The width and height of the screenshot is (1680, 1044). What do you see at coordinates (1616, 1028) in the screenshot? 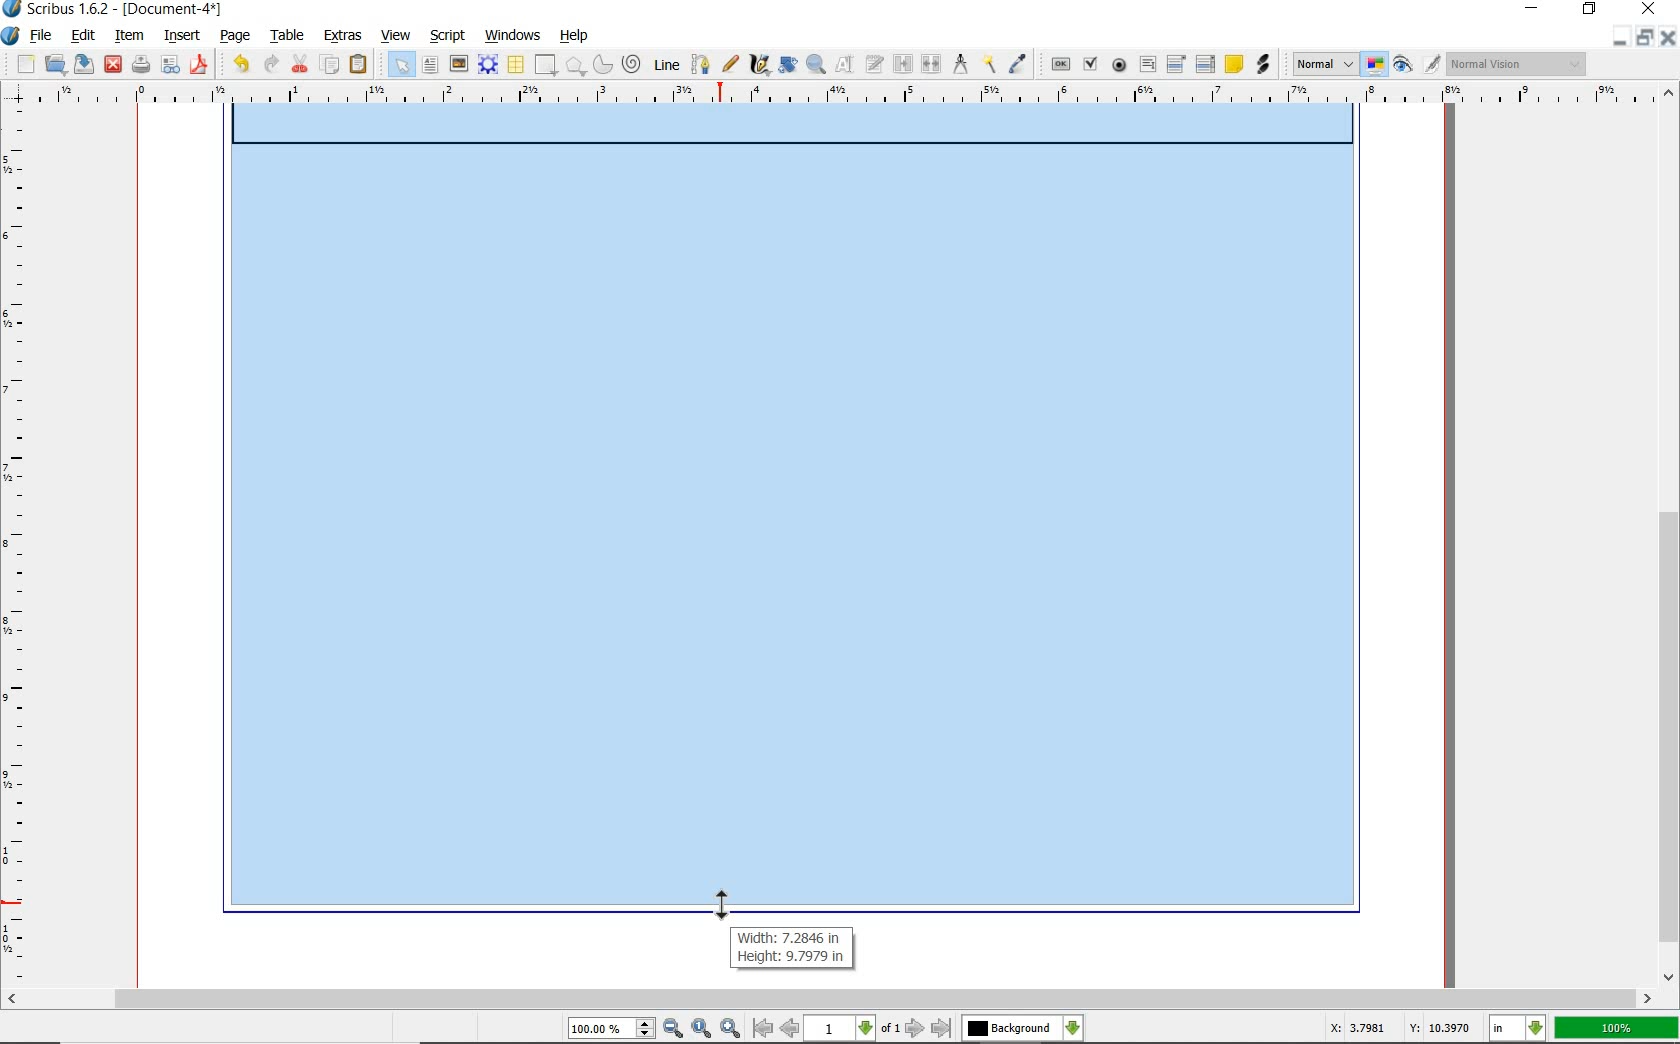
I see `100%` at bounding box center [1616, 1028].